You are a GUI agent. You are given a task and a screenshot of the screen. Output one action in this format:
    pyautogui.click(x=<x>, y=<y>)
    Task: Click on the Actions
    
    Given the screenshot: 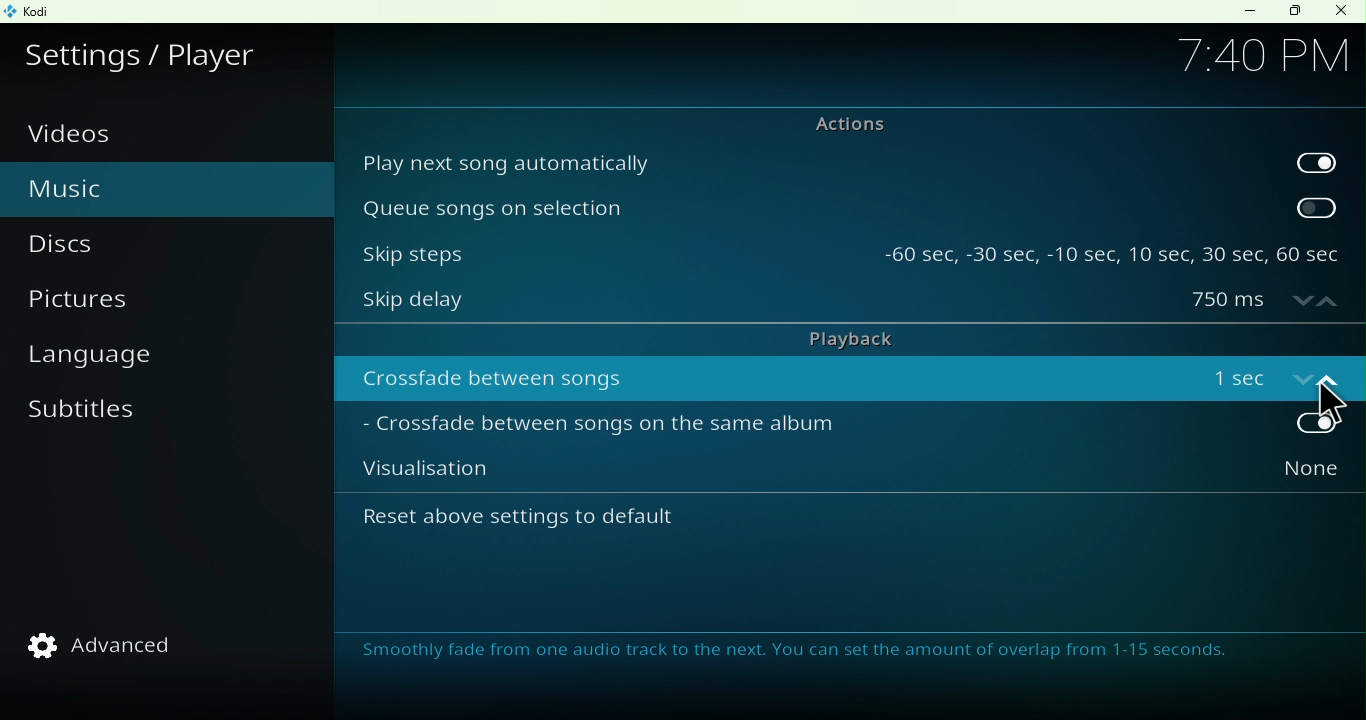 What is the action you would take?
    pyautogui.click(x=838, y=123)
    